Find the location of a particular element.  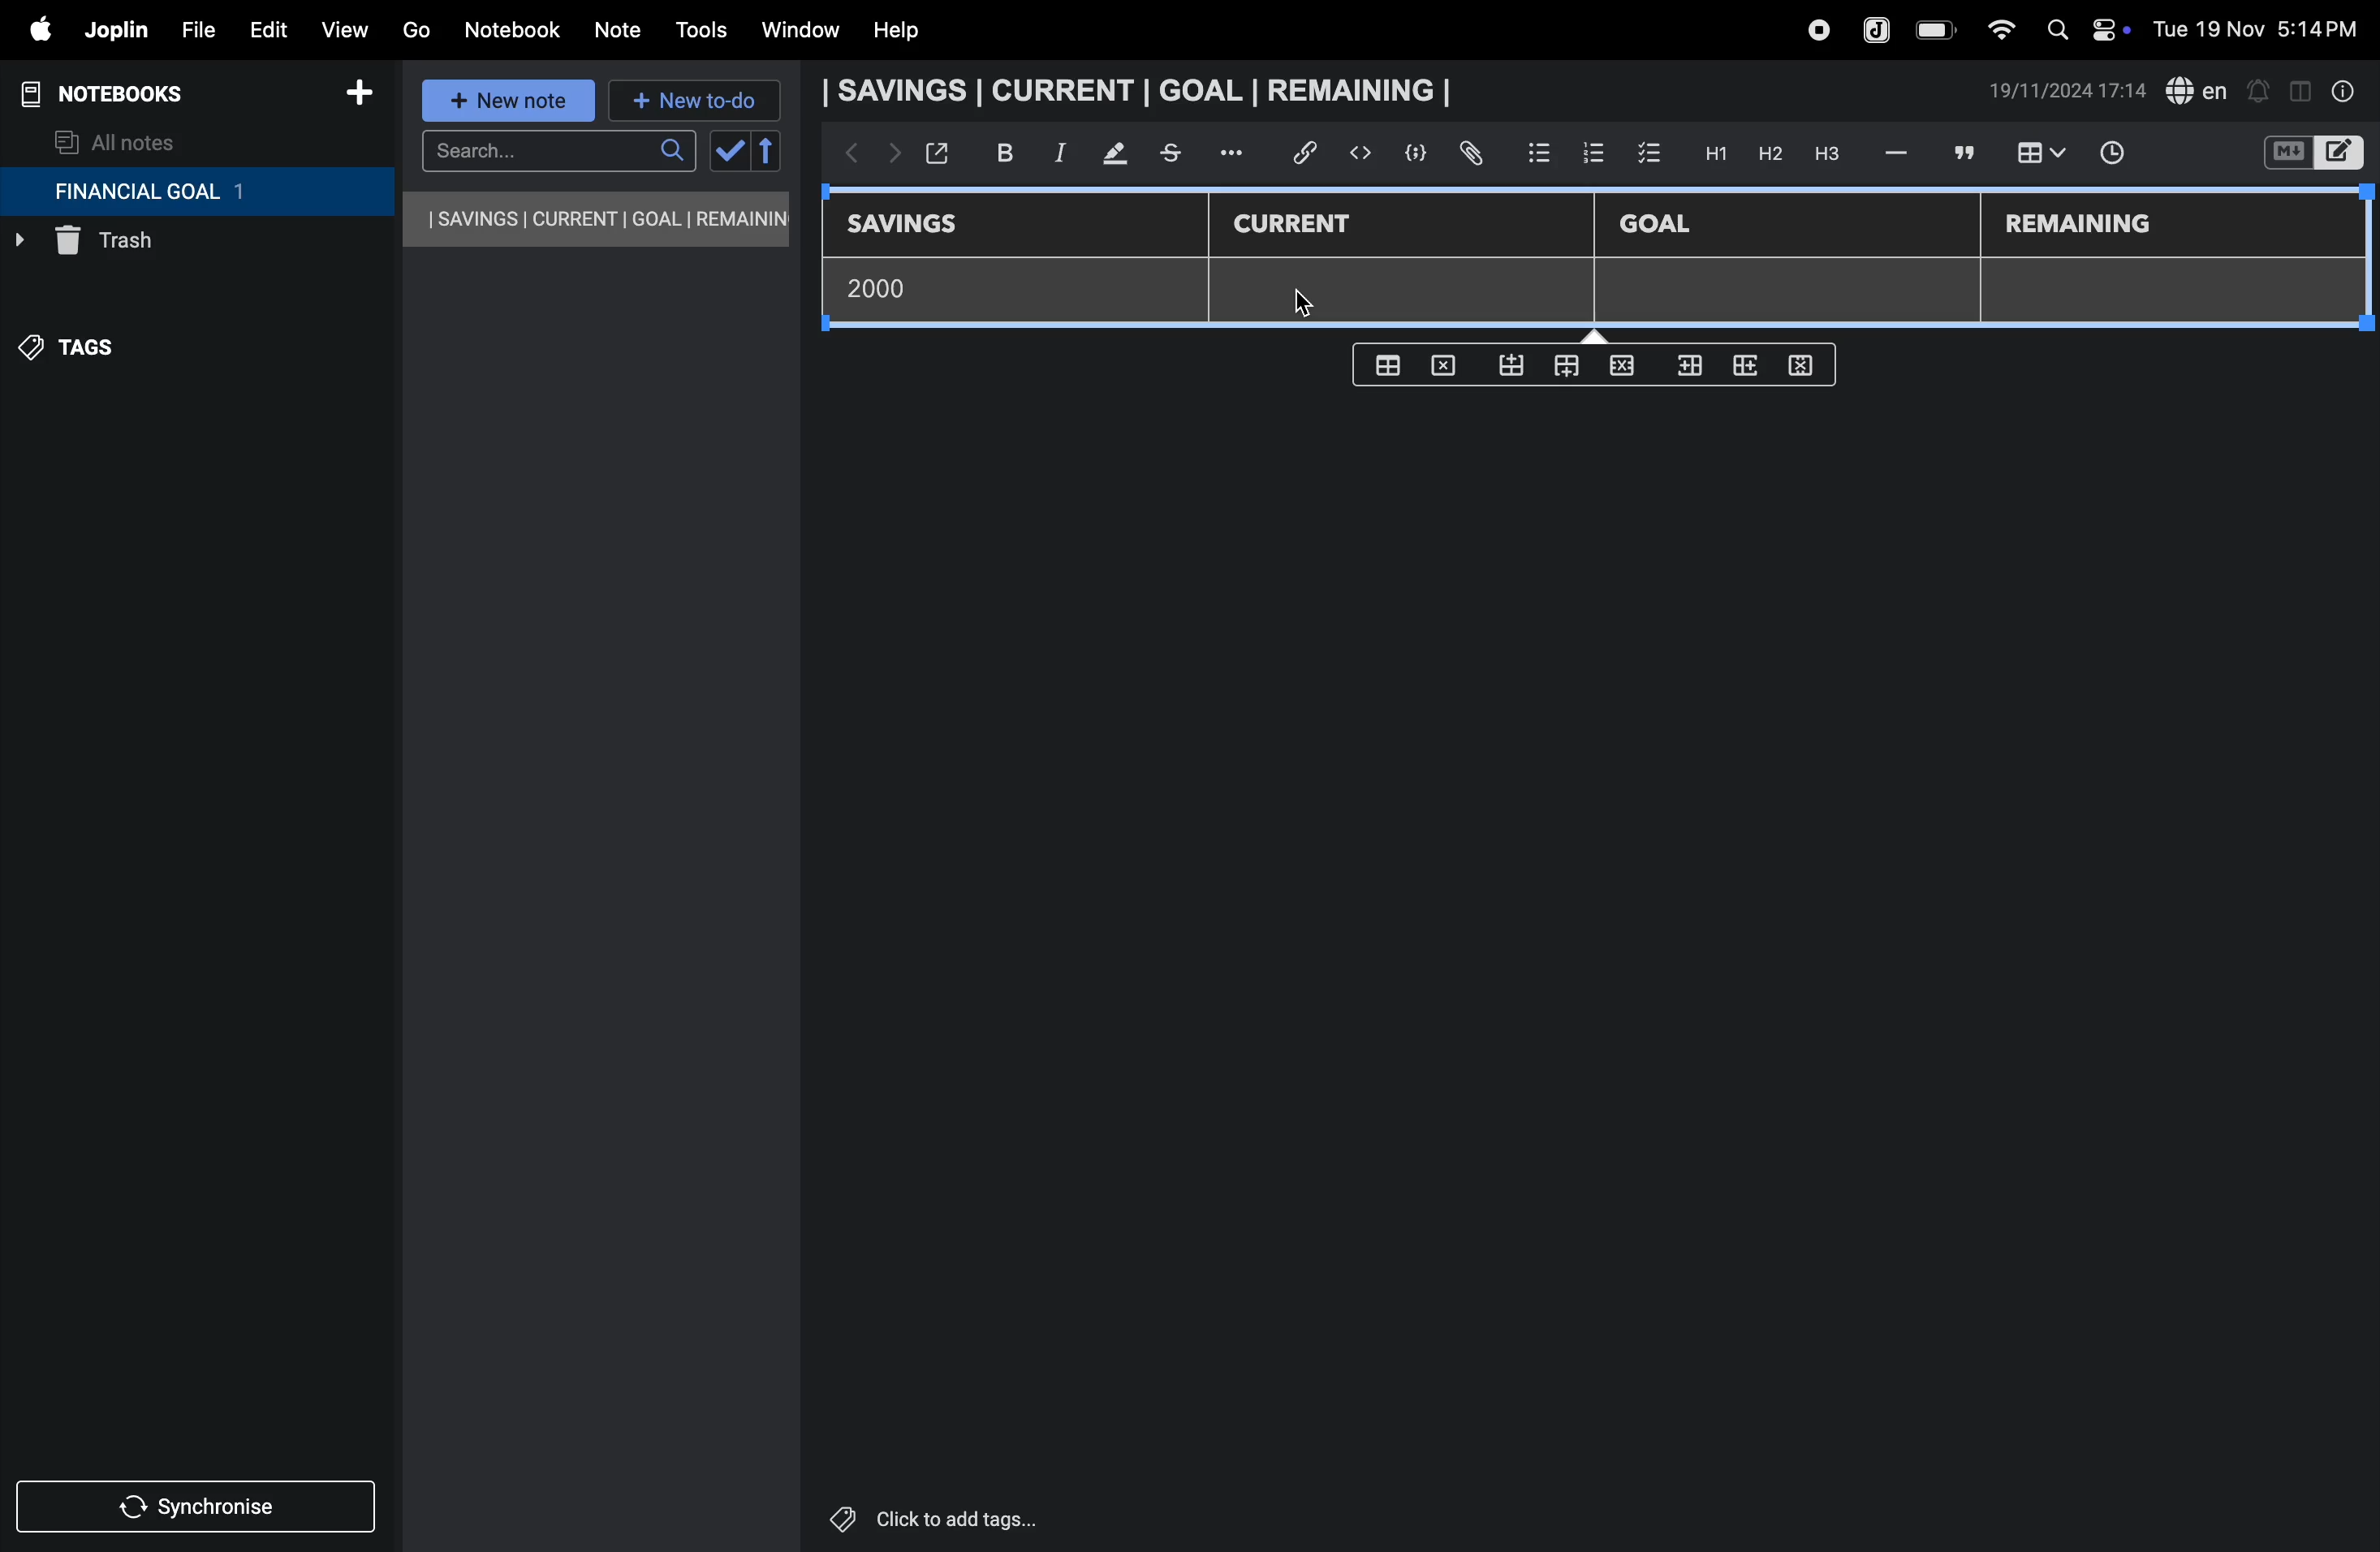

trash is located at coordinates (155, 246).